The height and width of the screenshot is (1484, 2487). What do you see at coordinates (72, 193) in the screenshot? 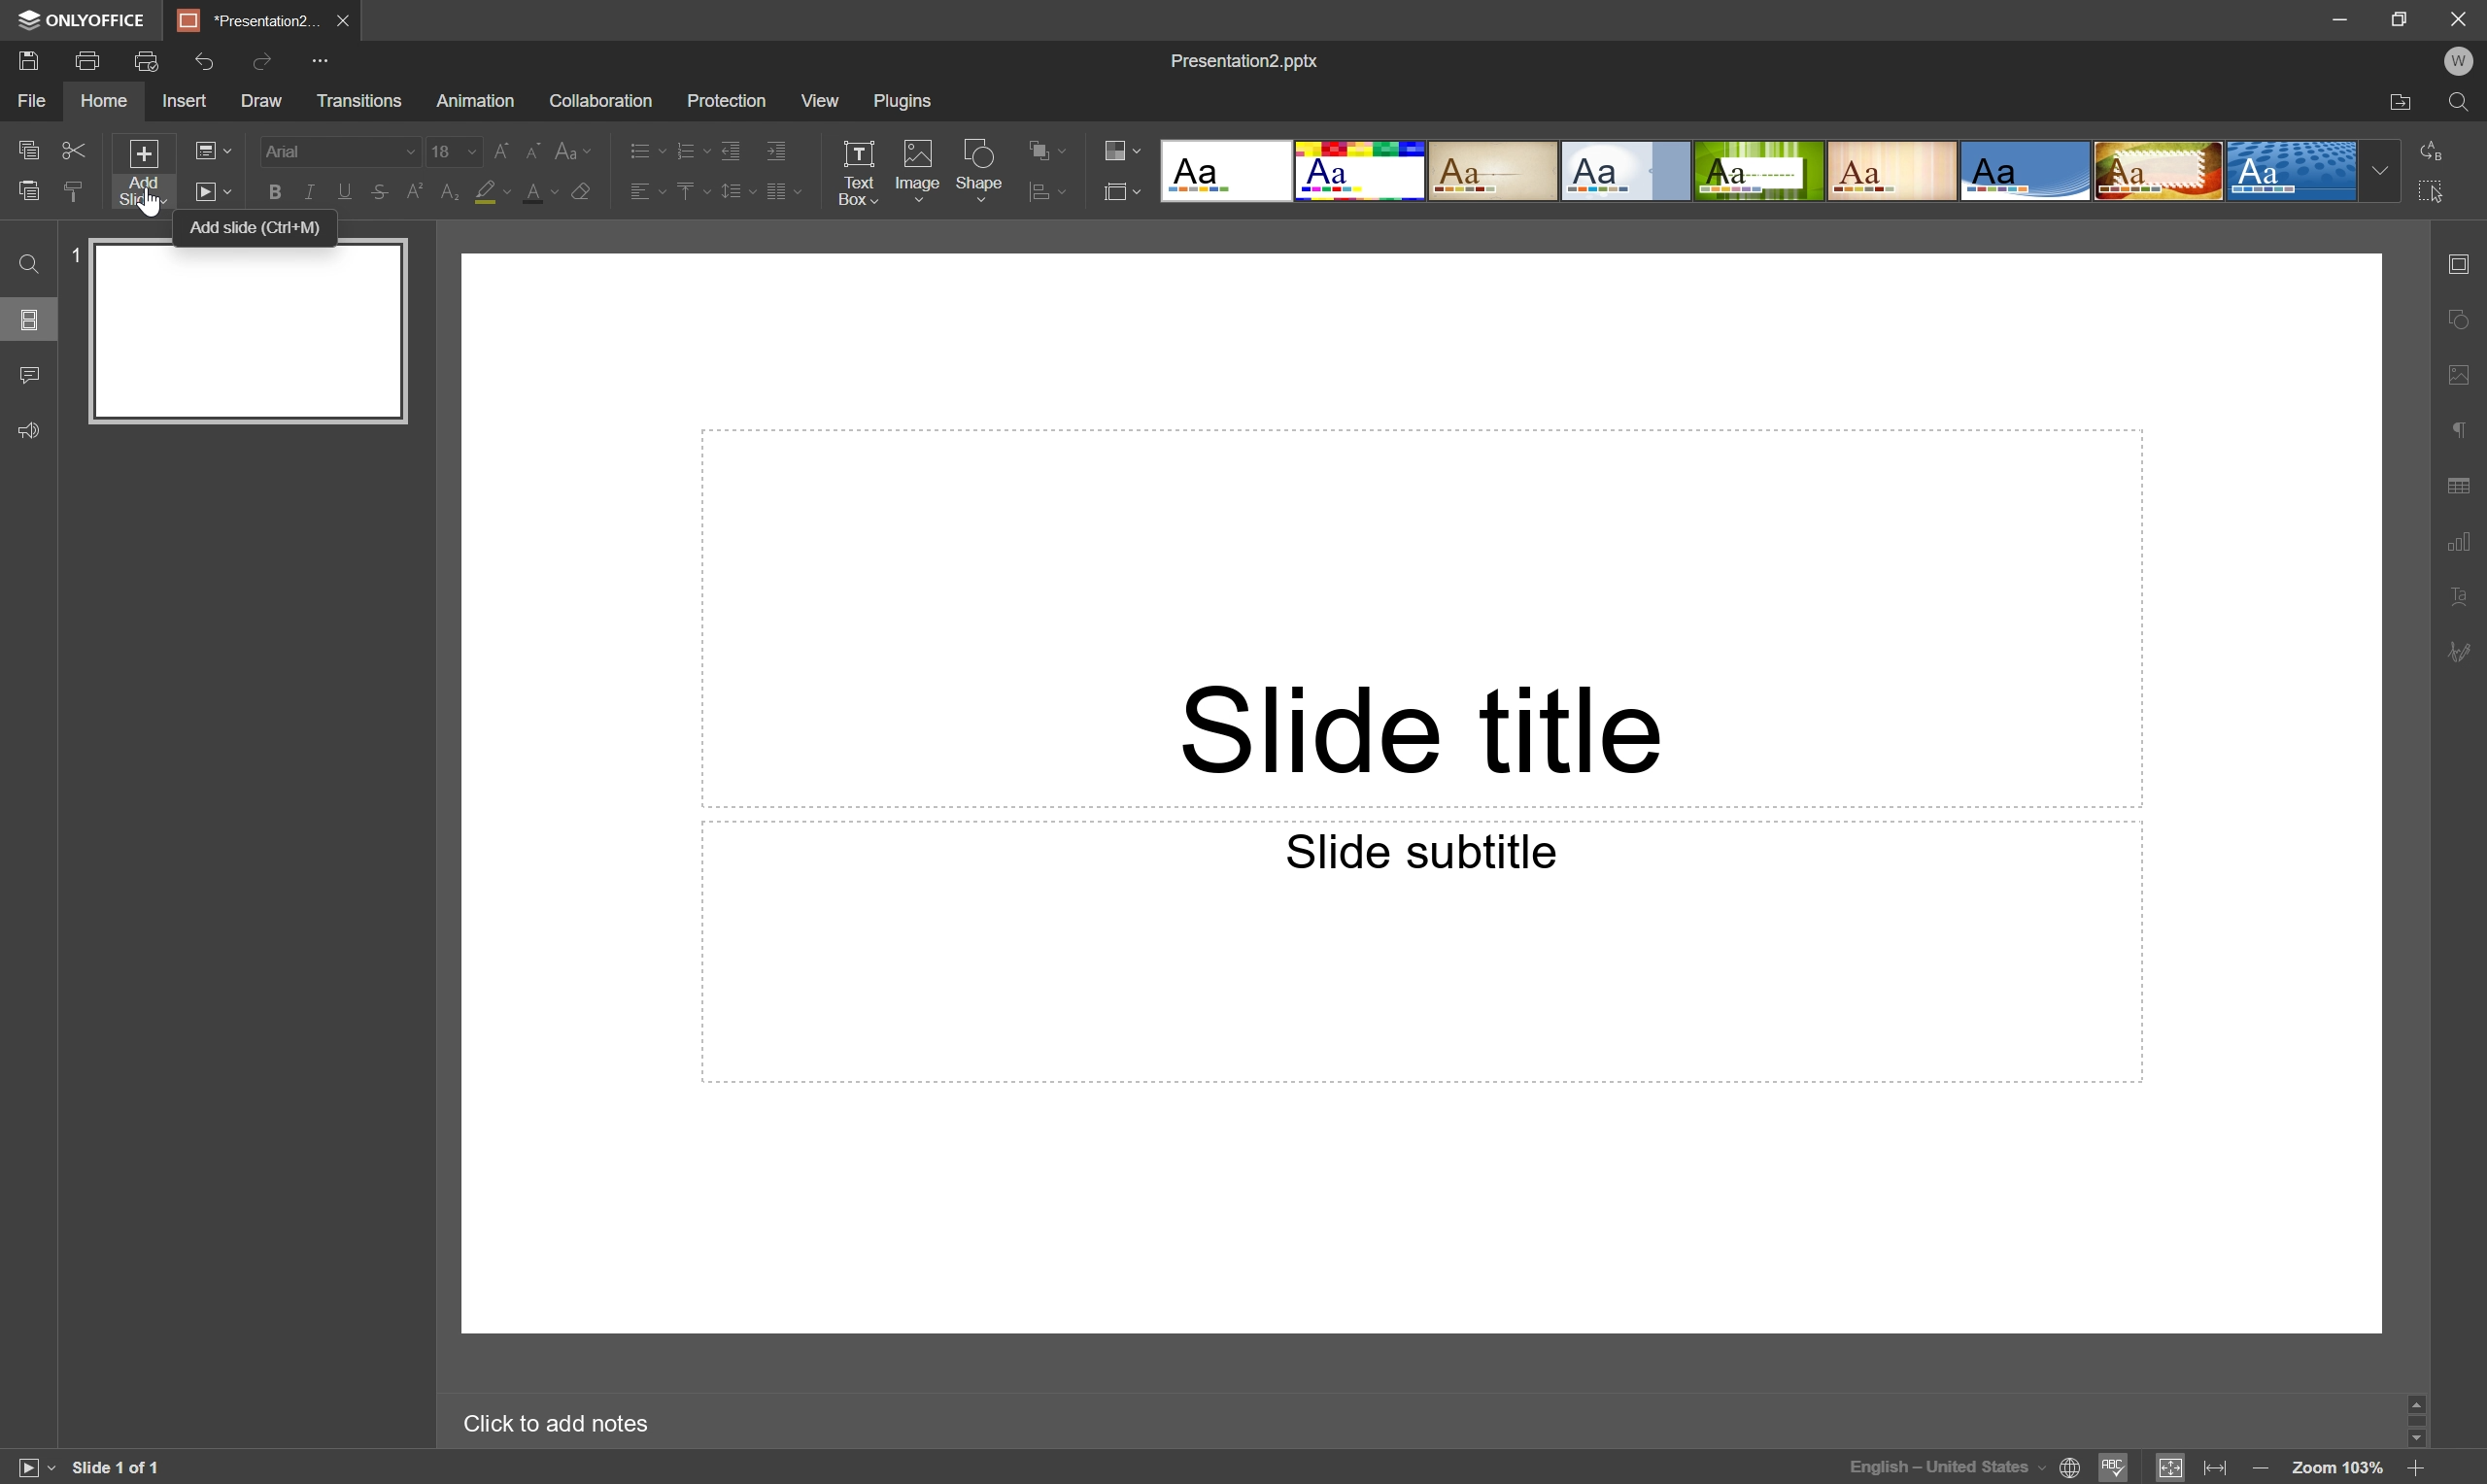
I see `Paste style` at bounding box center [72, 193].